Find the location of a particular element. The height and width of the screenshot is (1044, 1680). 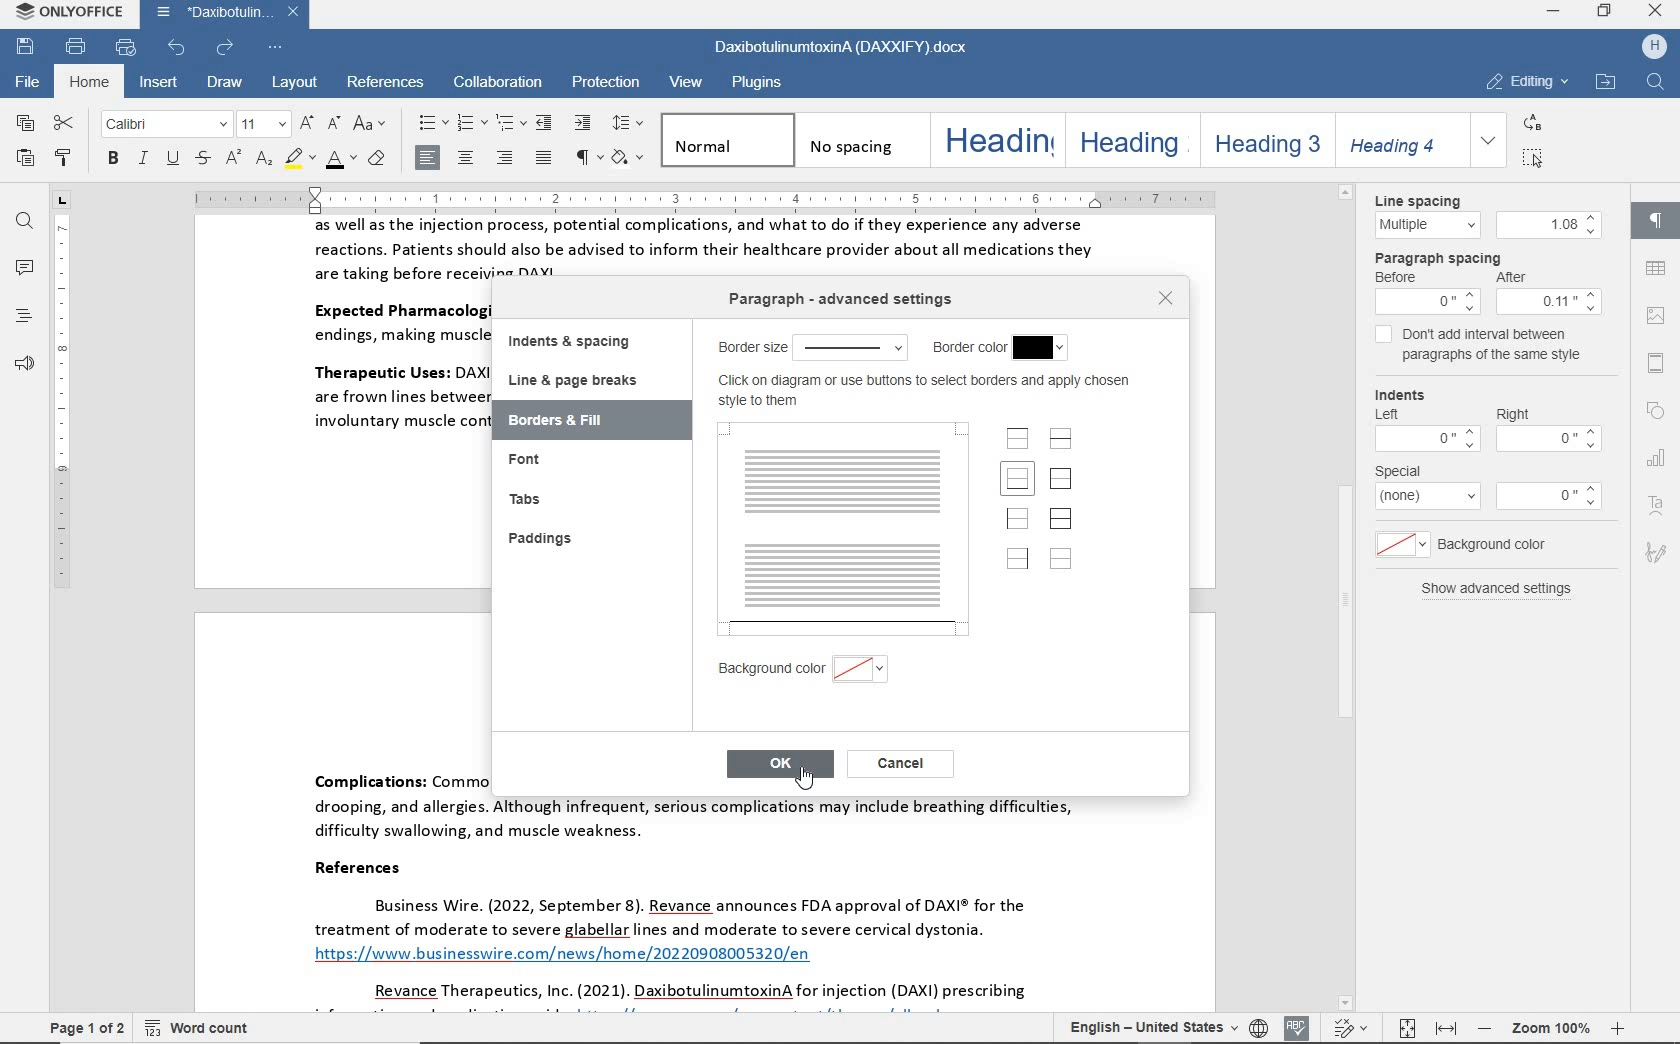

spell checking is located at coordinates (1298, 1028).